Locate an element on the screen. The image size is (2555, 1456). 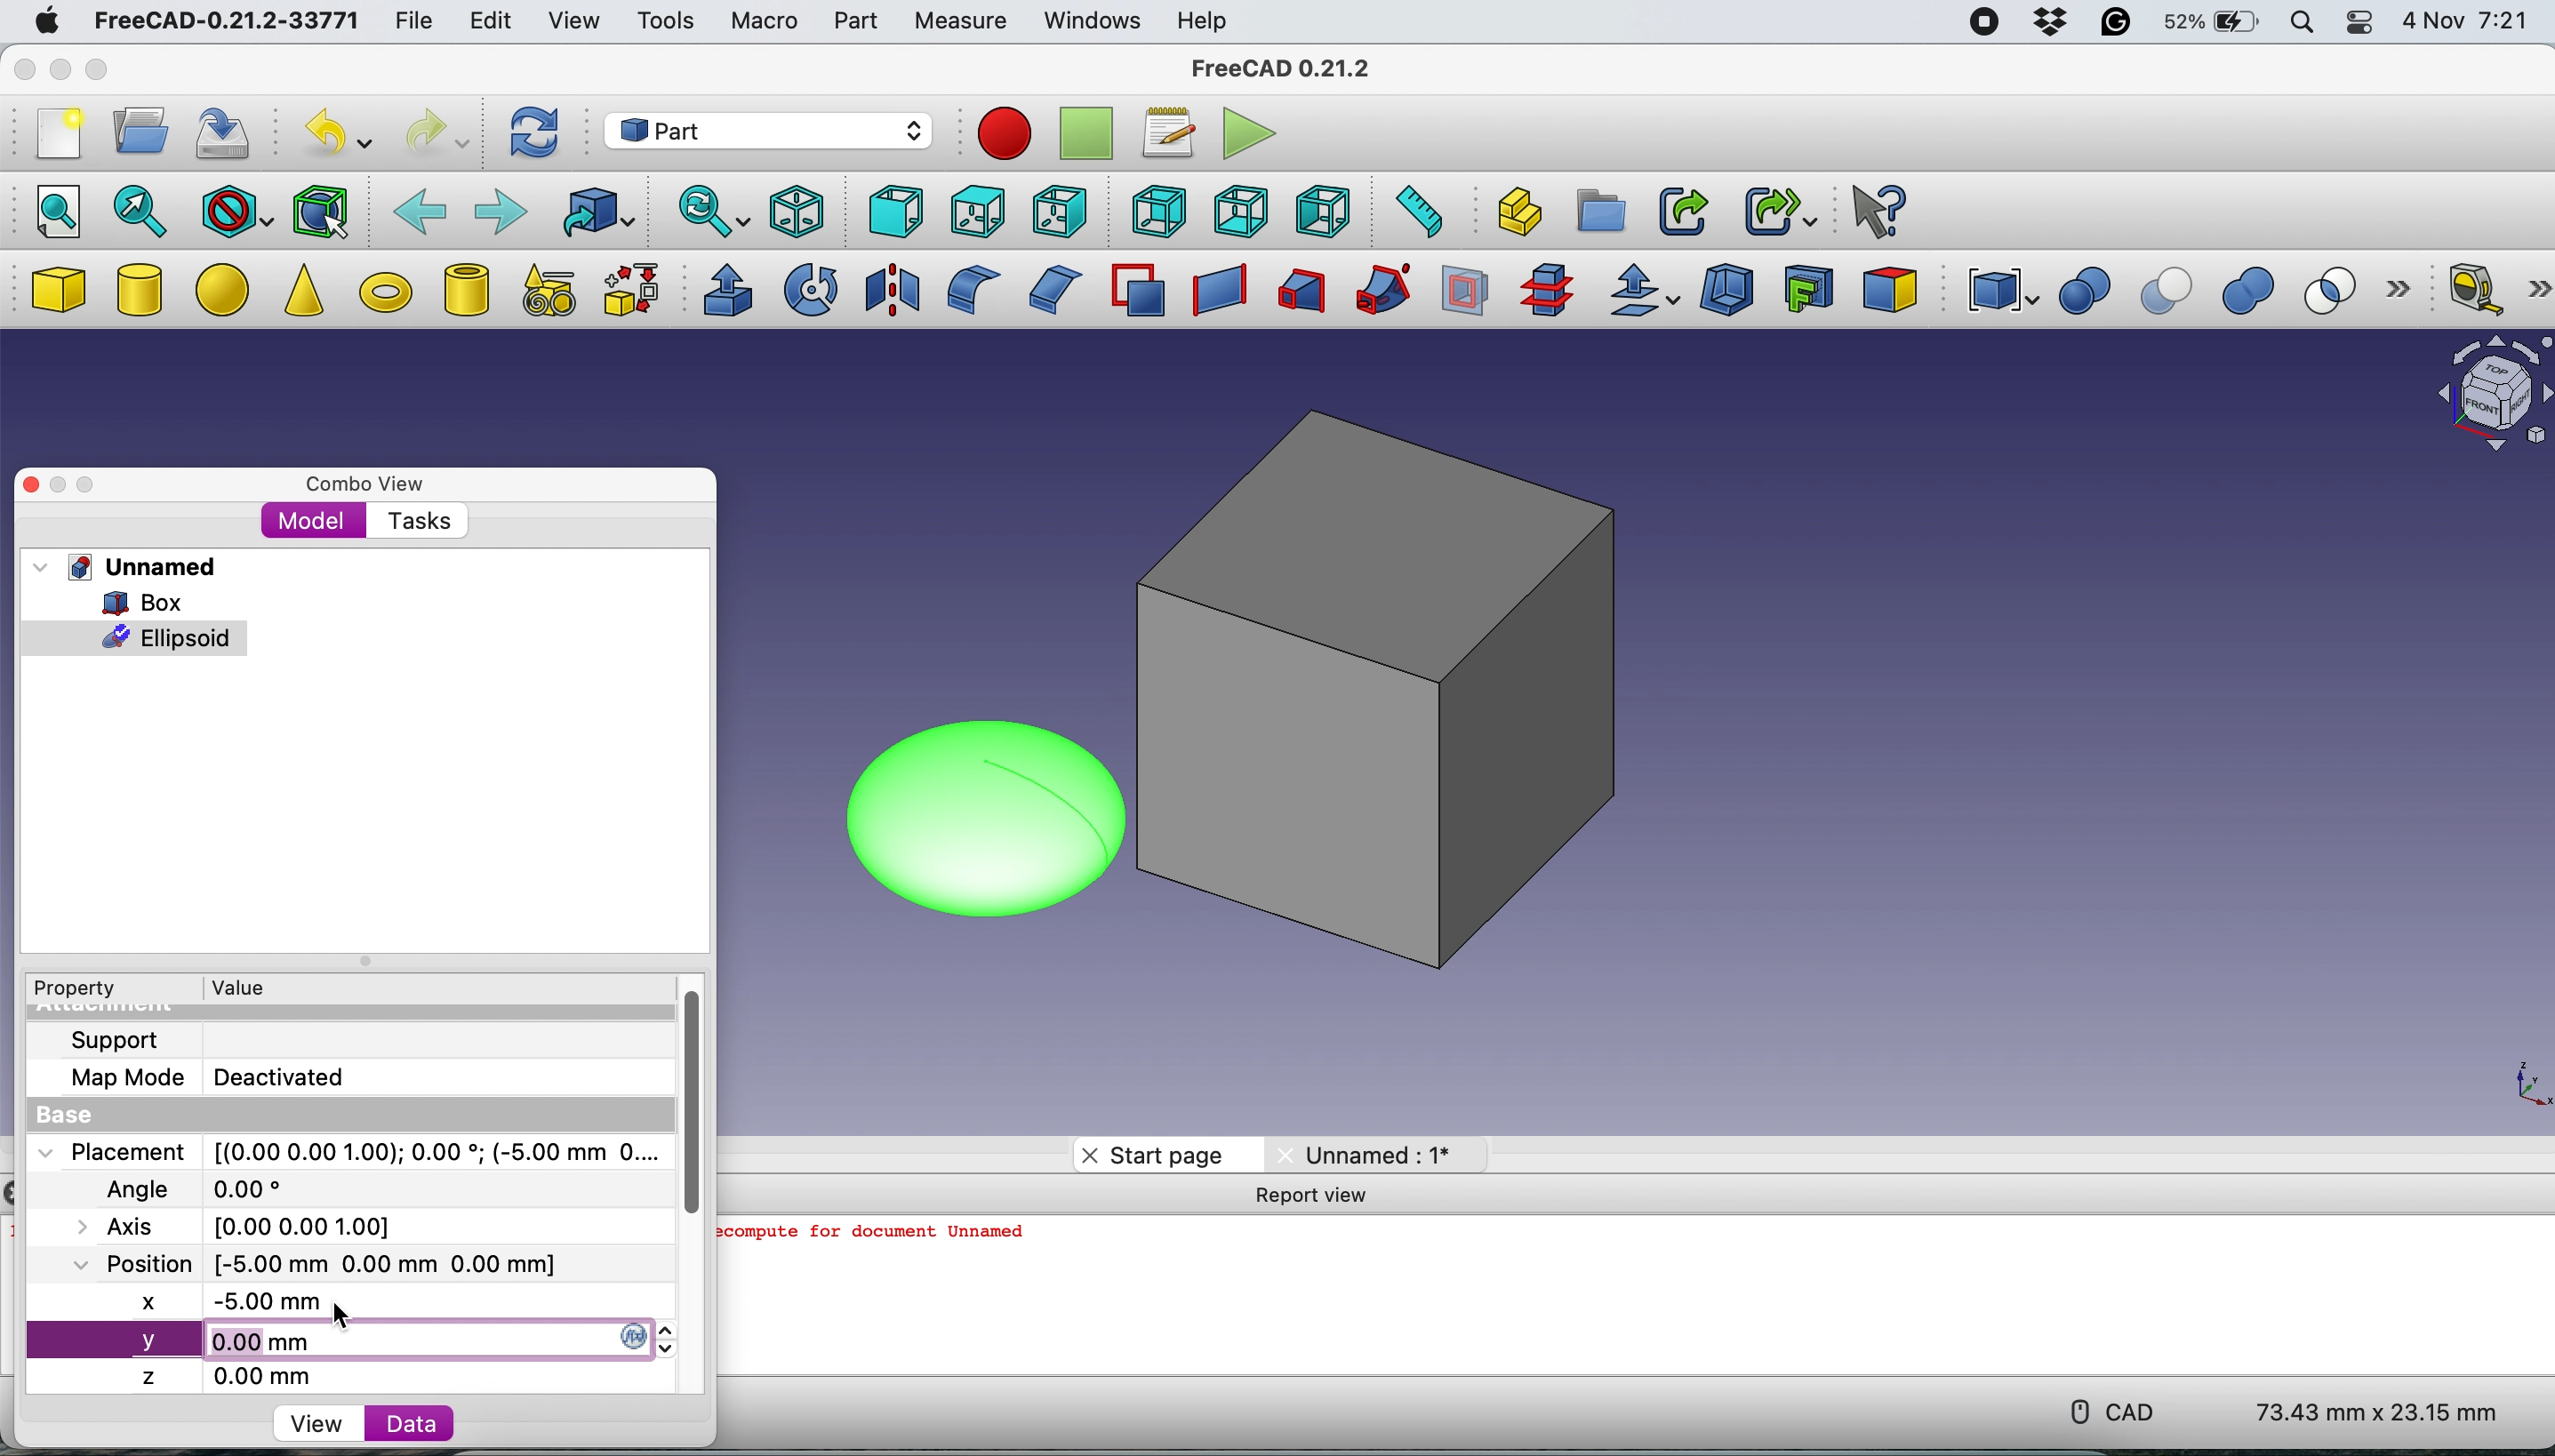
left is located at coordinates (1327, 211).